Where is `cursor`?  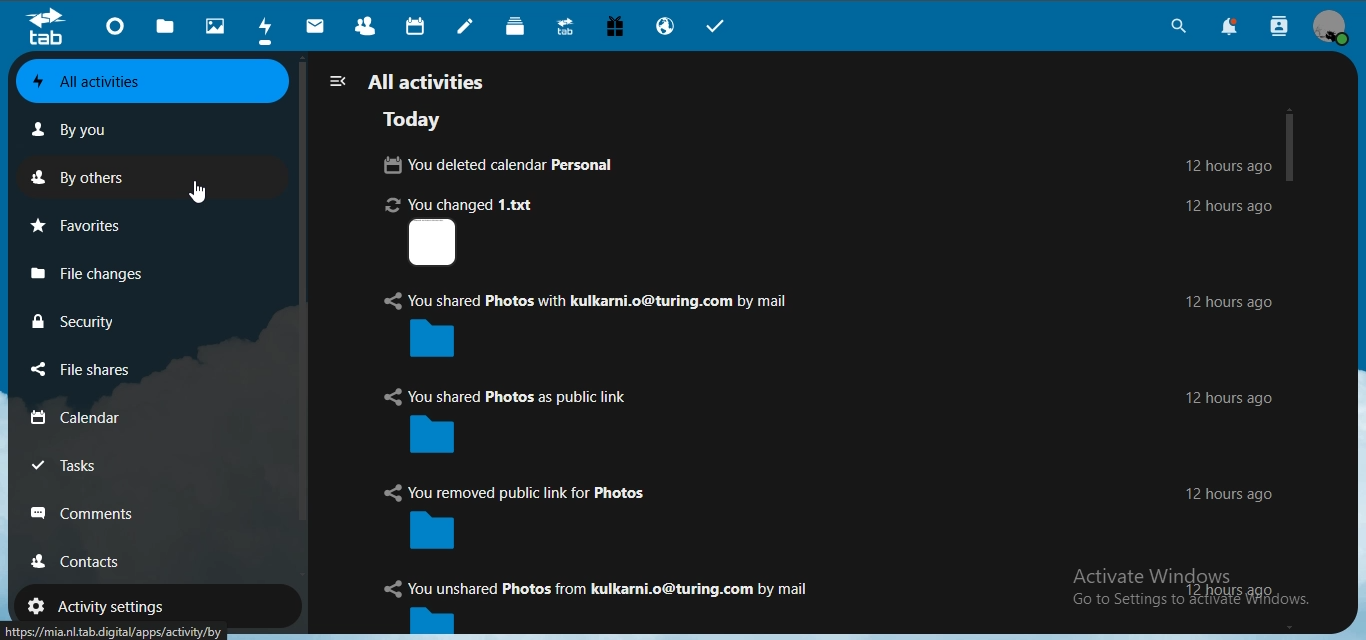
cursor is located at coordinates (201, 191).